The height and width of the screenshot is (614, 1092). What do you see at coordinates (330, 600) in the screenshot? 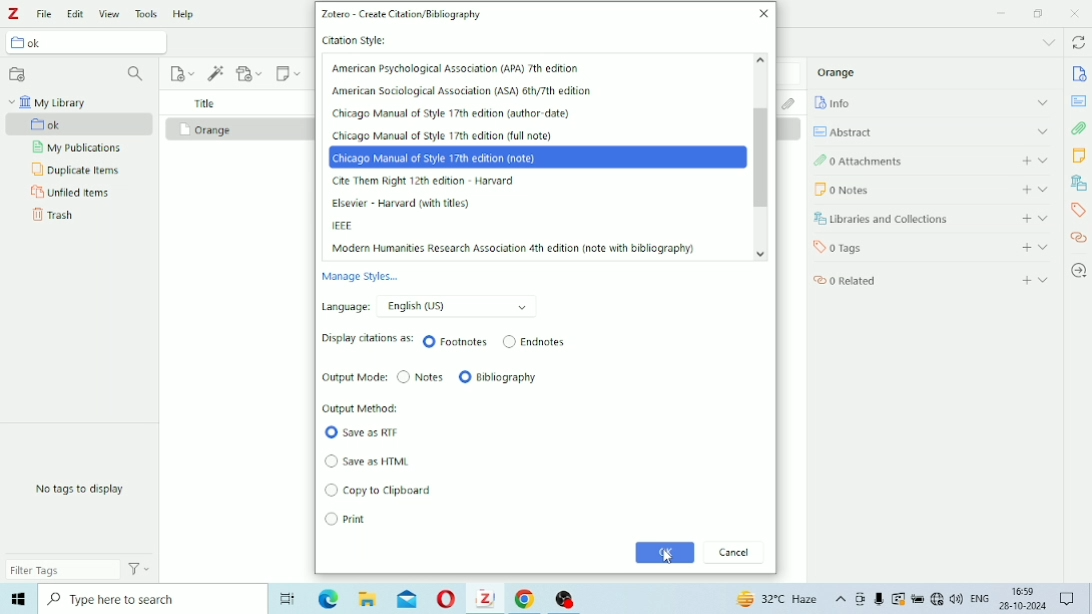
I see `Microsoft Edge` at bounding box center [330, 600].